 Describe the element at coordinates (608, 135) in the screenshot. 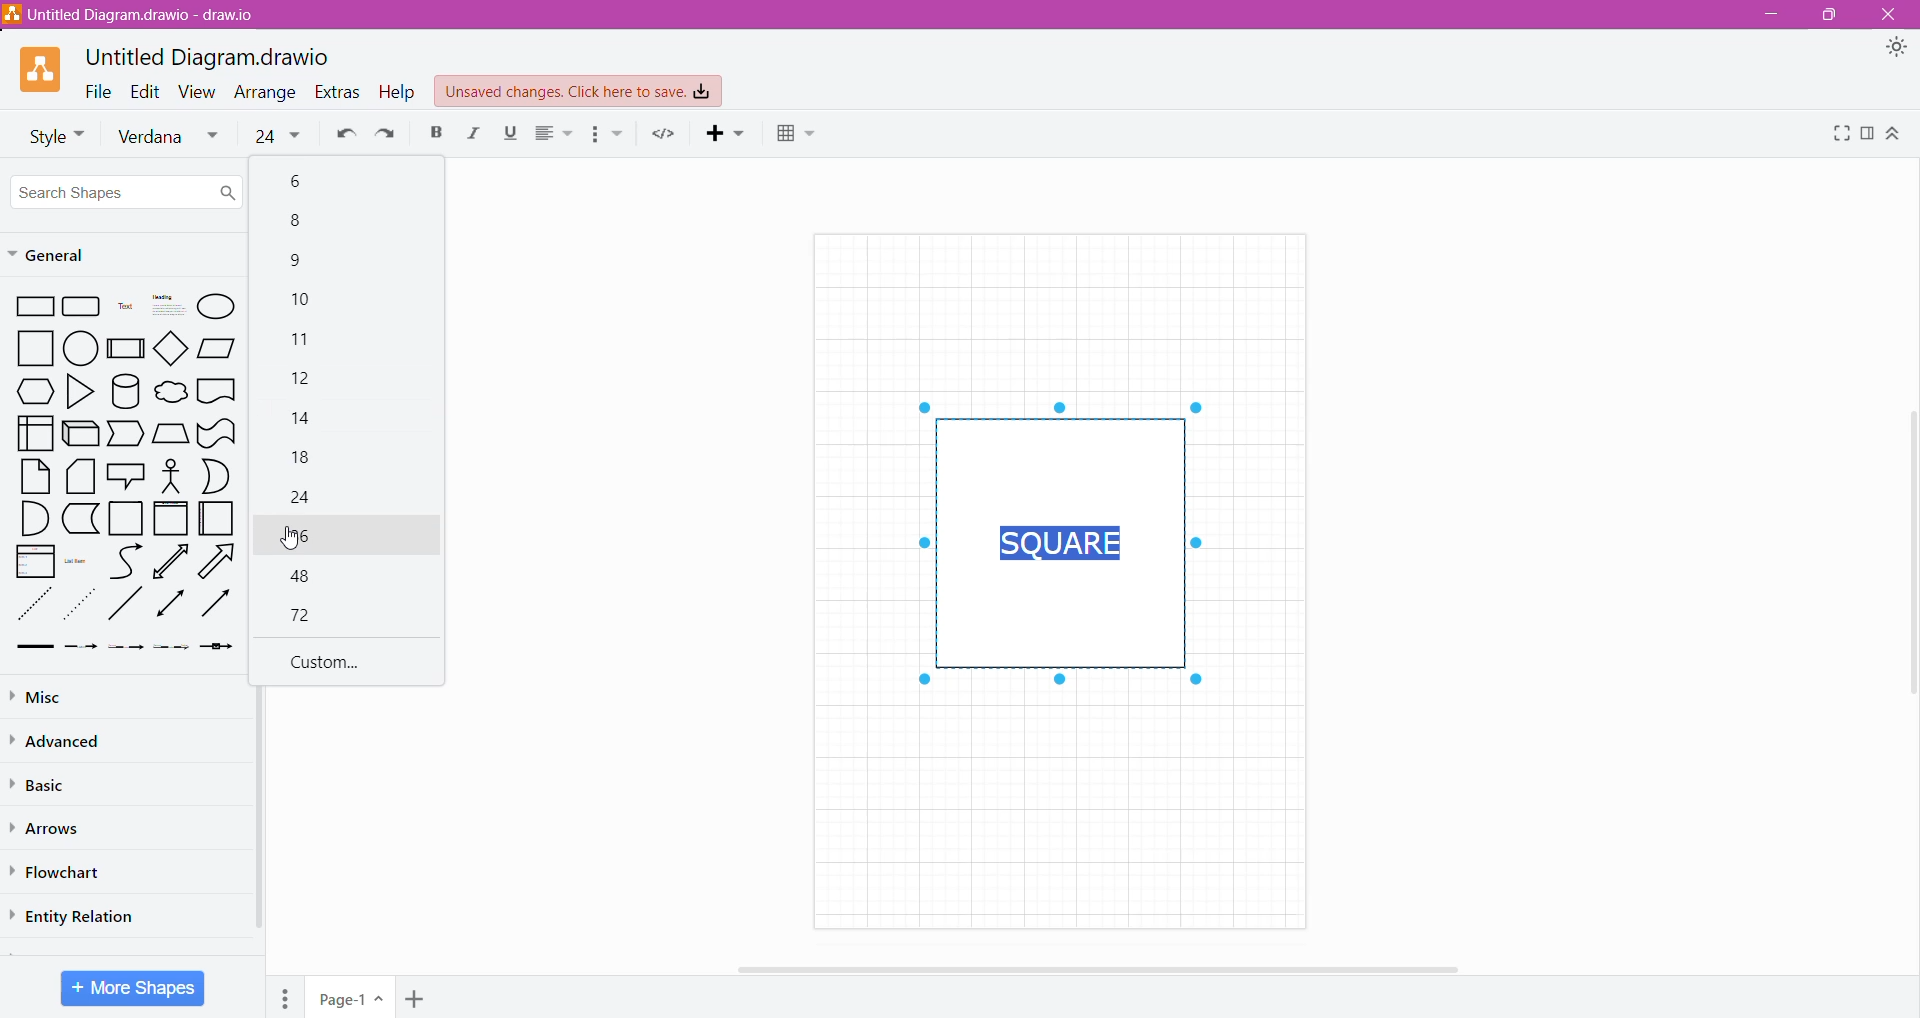

I see `Bullets` at that location.